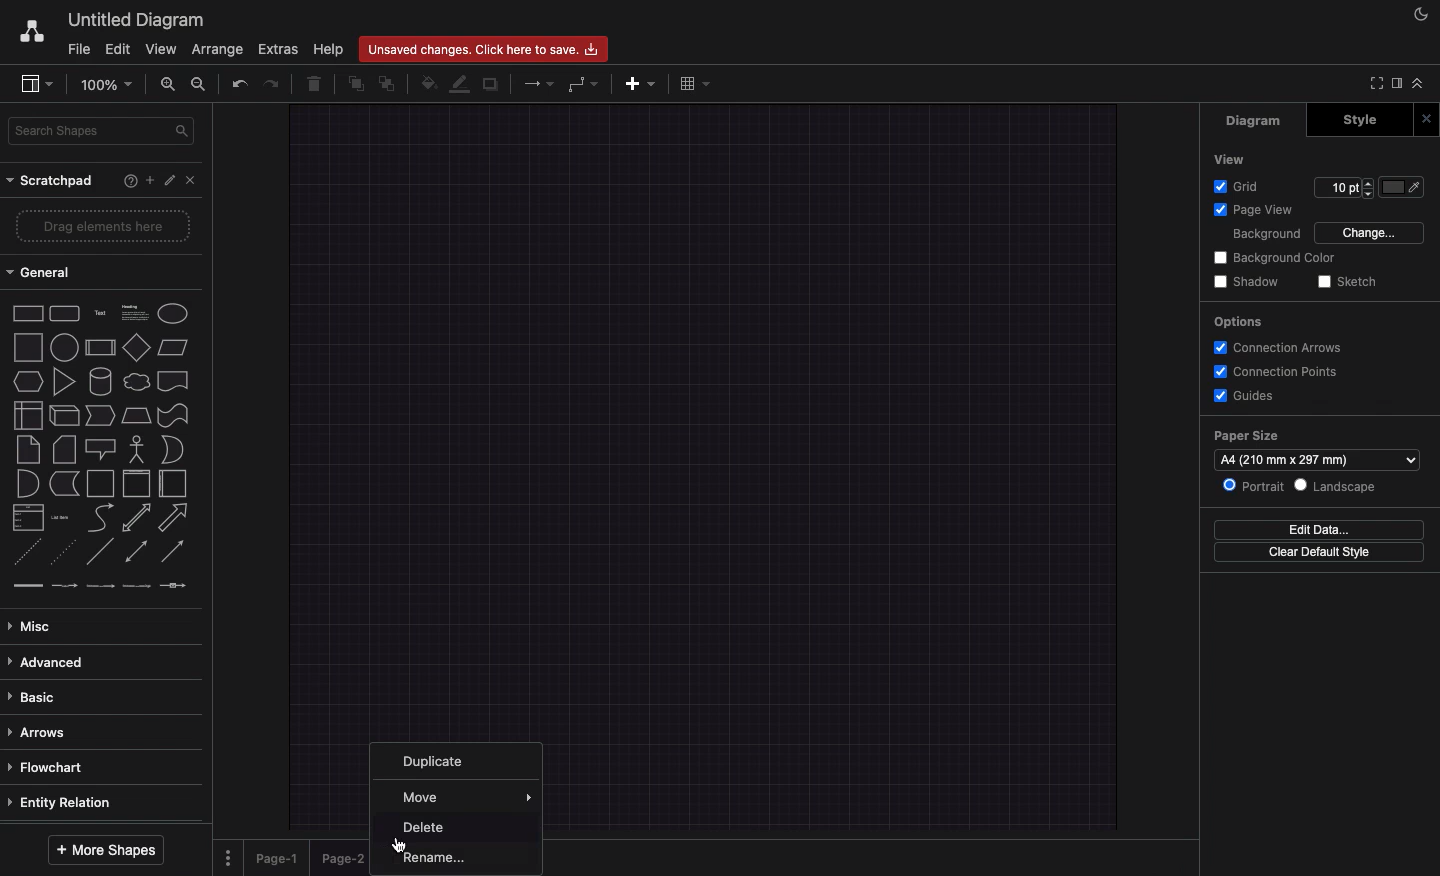 This screenshot has width=1440, height=876. Describe the element at coordinates (460, 85) in the screenshot. I see `Line color` at that location.